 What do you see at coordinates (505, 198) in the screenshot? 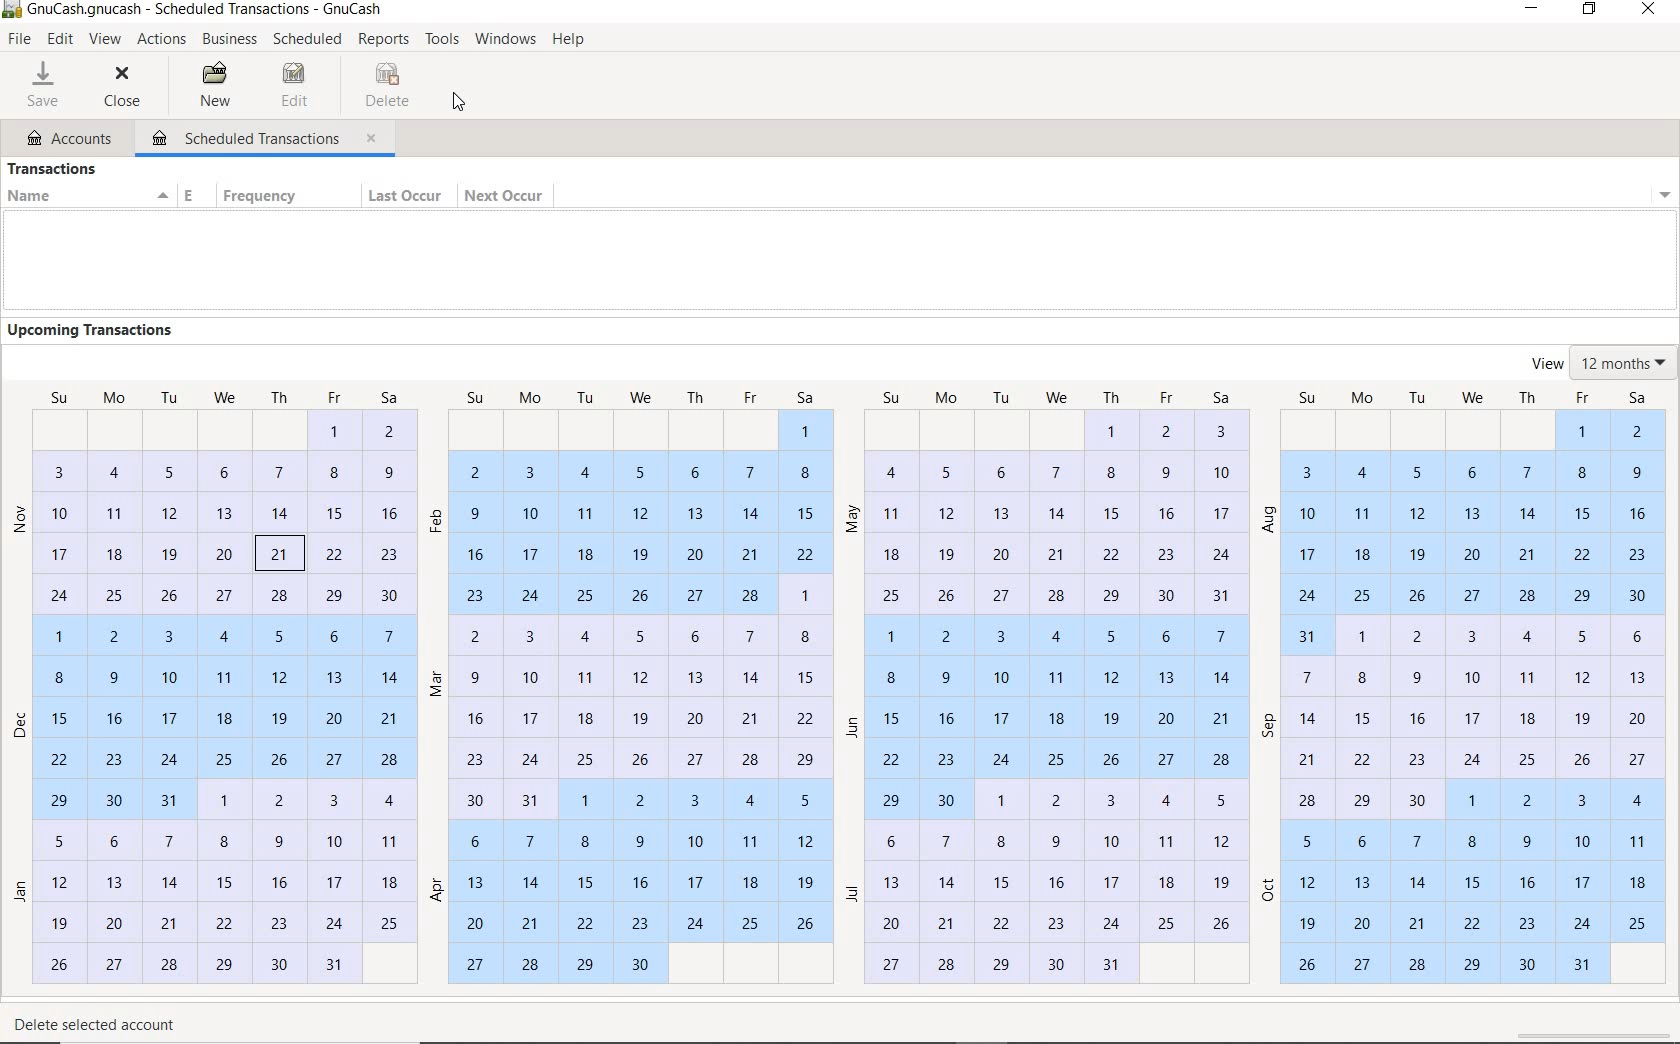
I see `NEXT OCCUR` at bounding box center [505, 198].